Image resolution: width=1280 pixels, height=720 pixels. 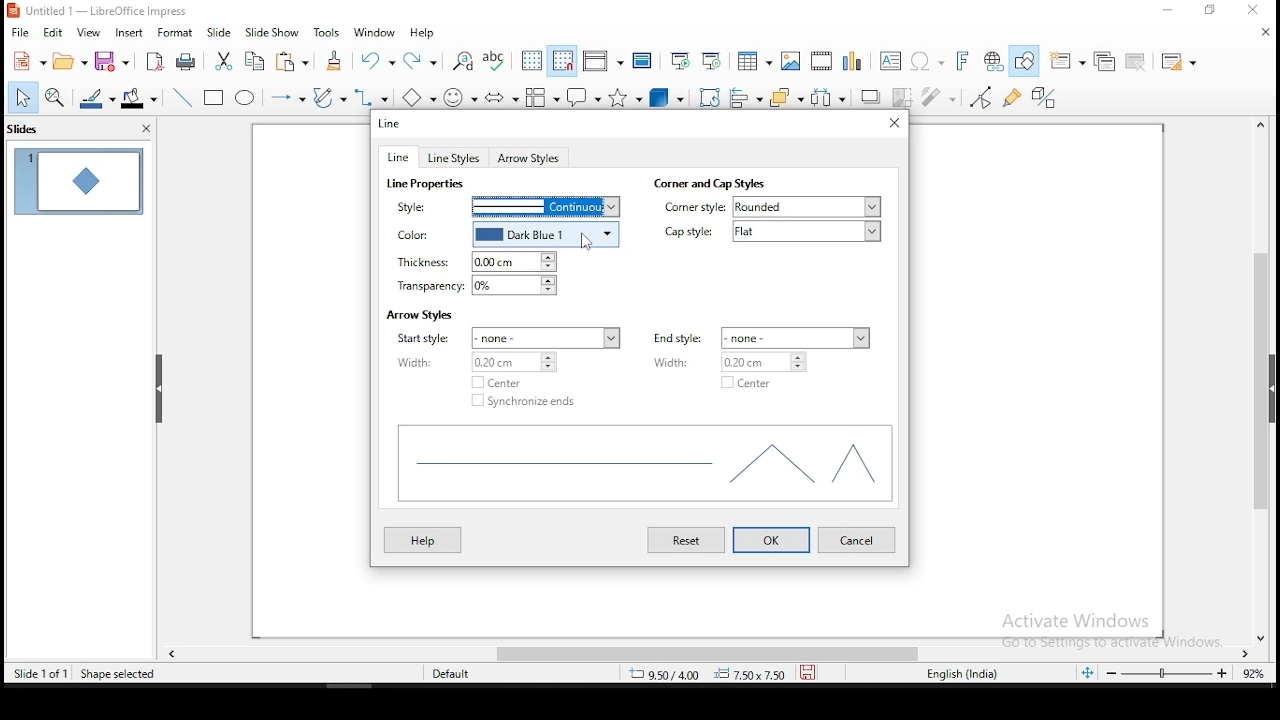 What do you see at coordinates (271, 31) in the screenshot?
I see `slide show` at bounding box center [271, 31].